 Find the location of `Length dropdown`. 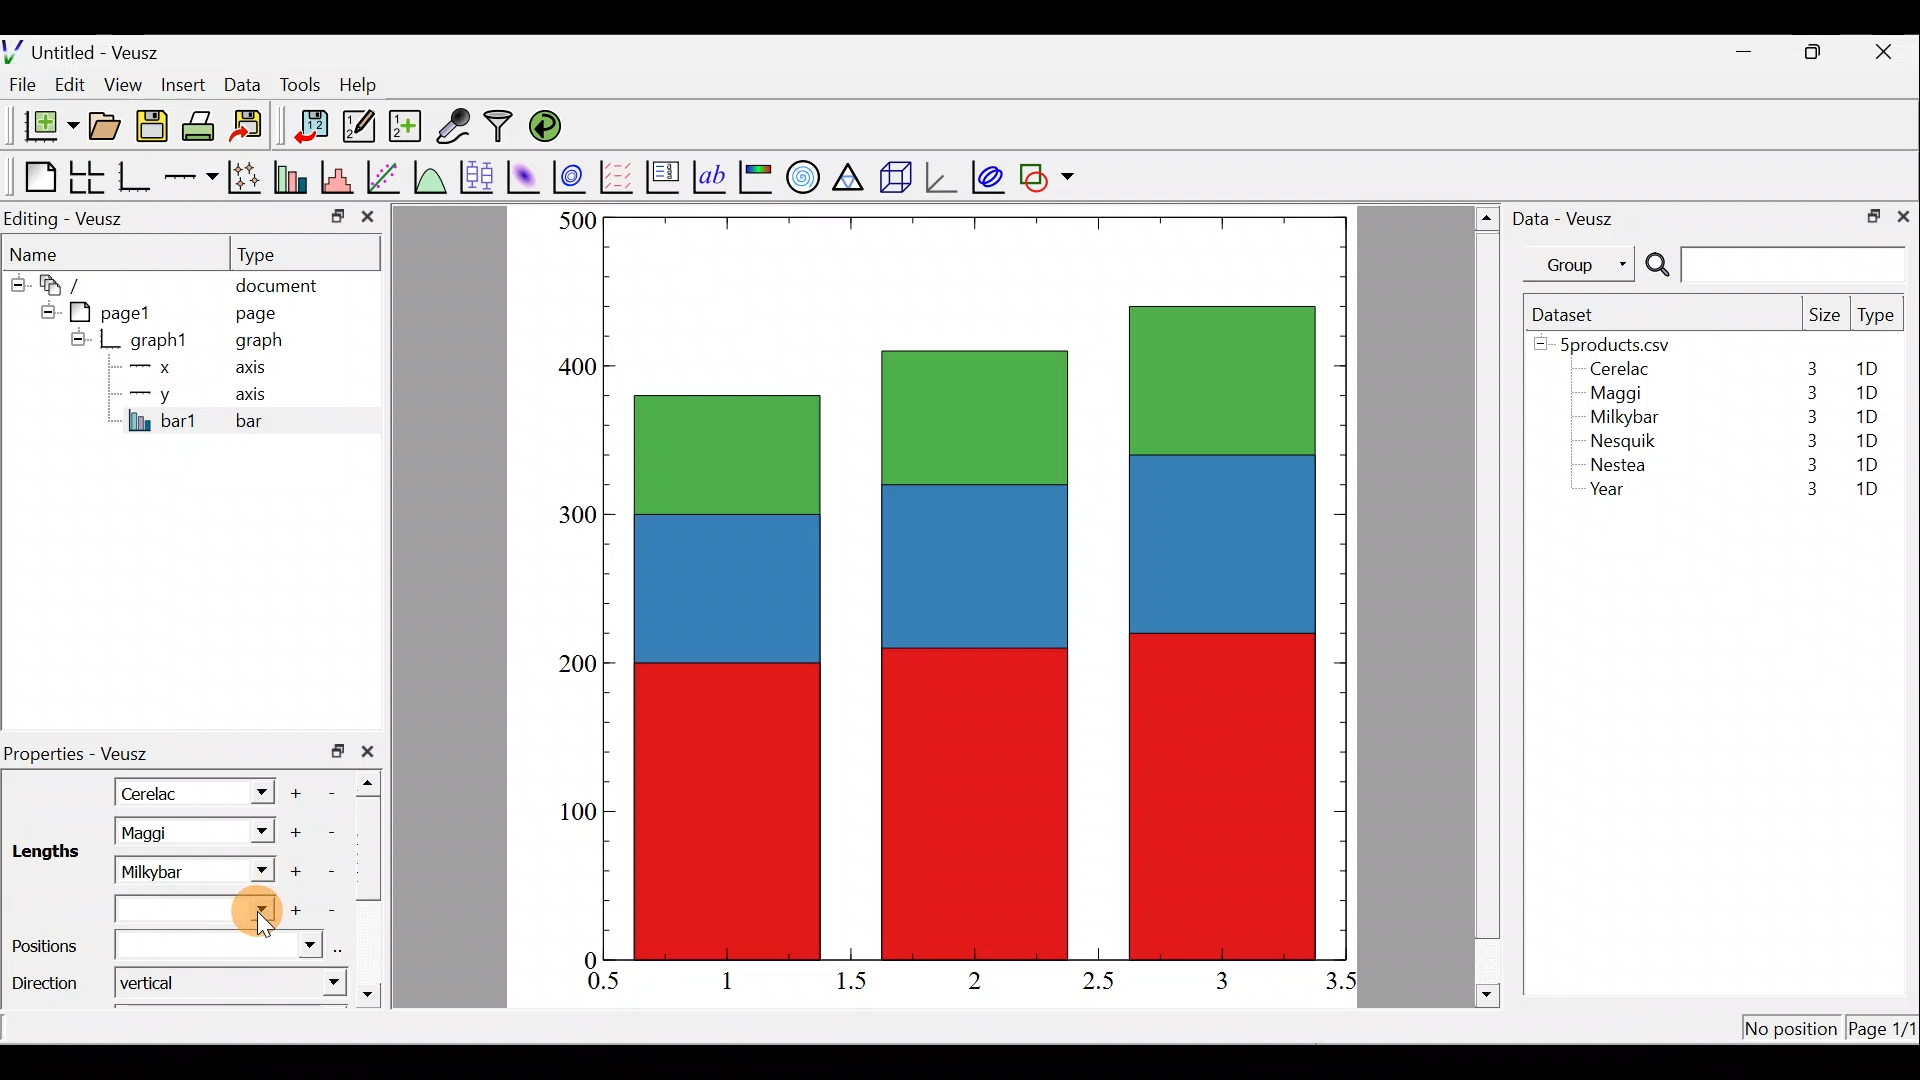

Length dropdown is located at coordinates (256, 832).